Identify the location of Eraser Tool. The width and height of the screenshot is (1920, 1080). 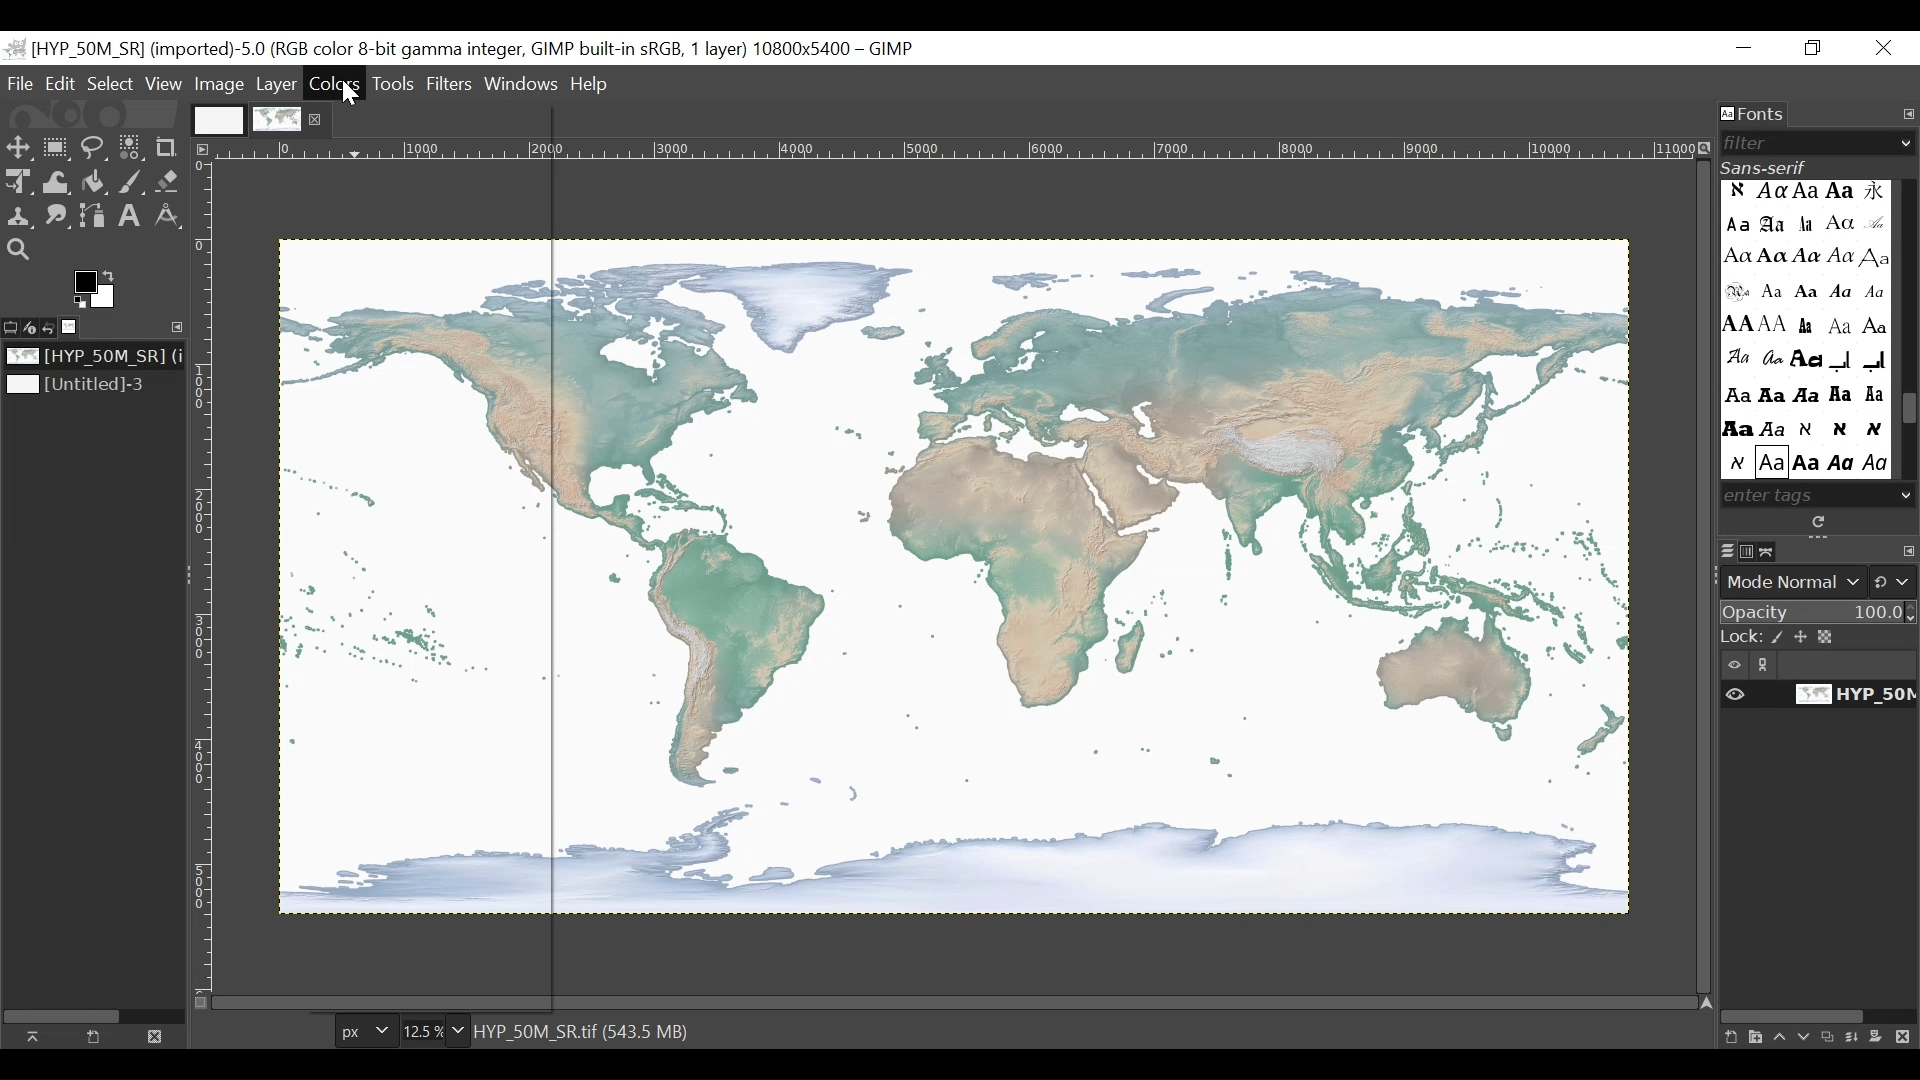
(169, 184).